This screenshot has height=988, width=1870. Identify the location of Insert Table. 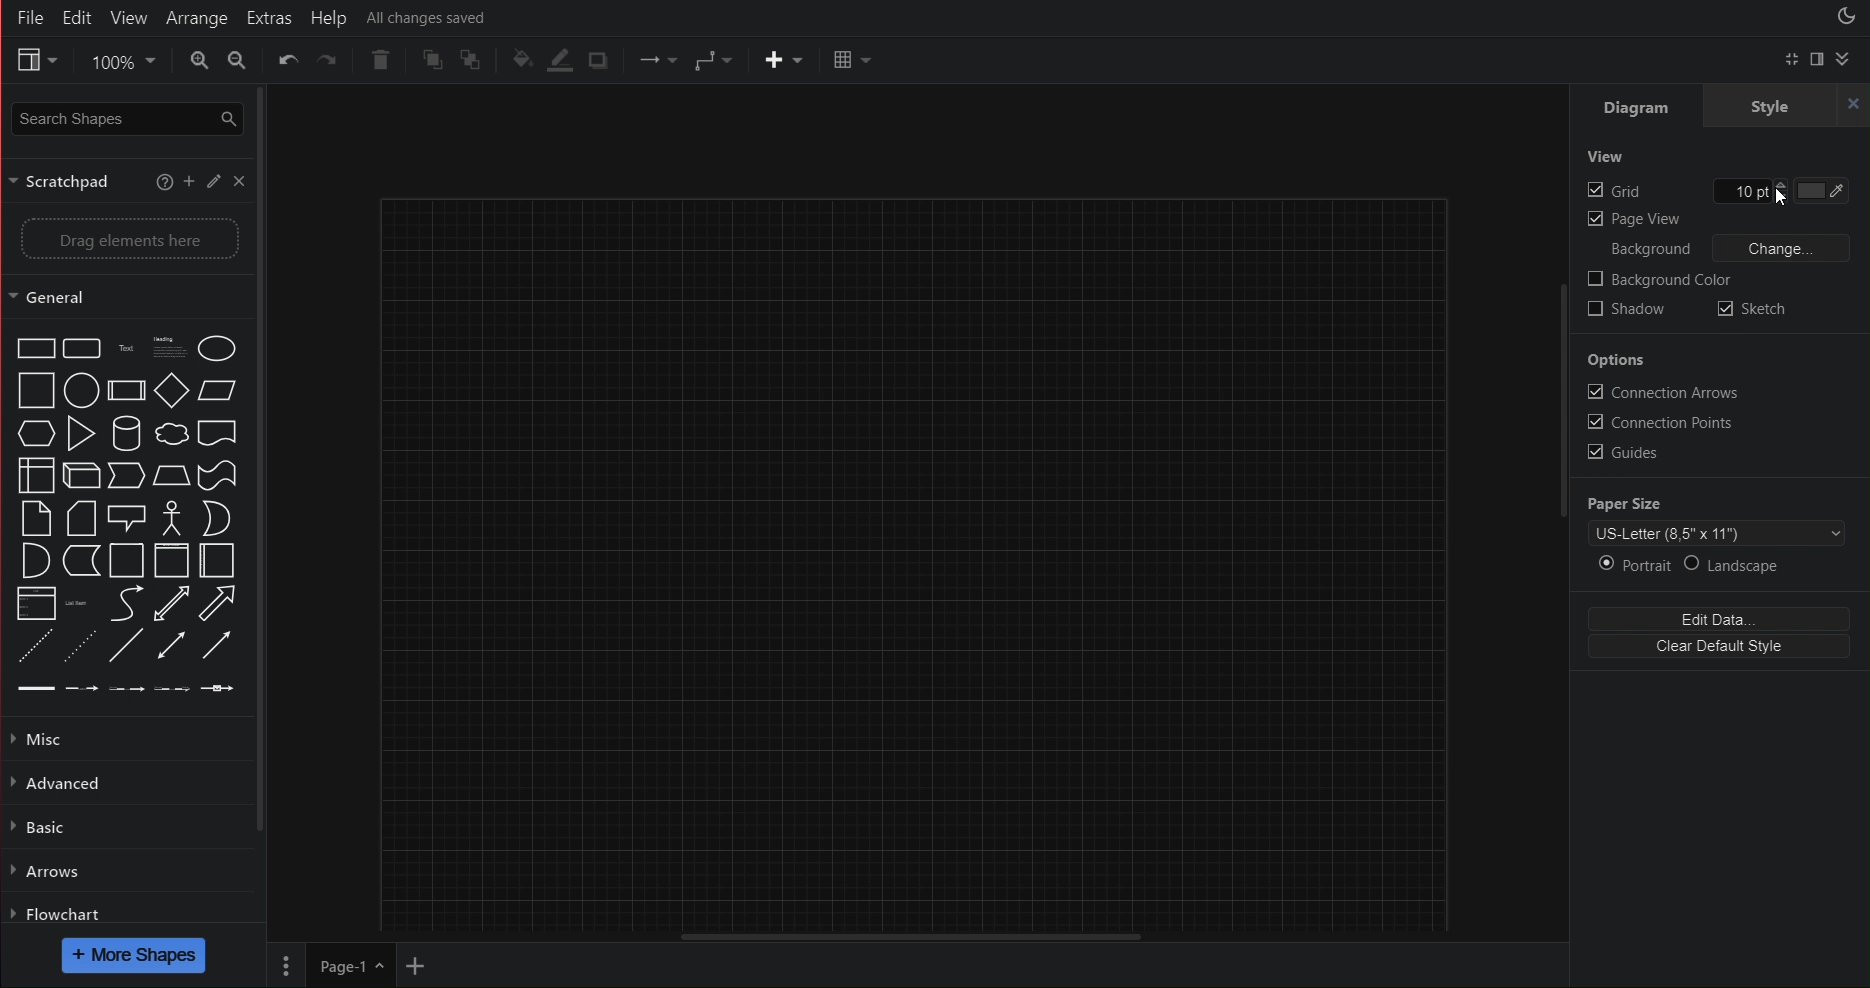
(854, 61).